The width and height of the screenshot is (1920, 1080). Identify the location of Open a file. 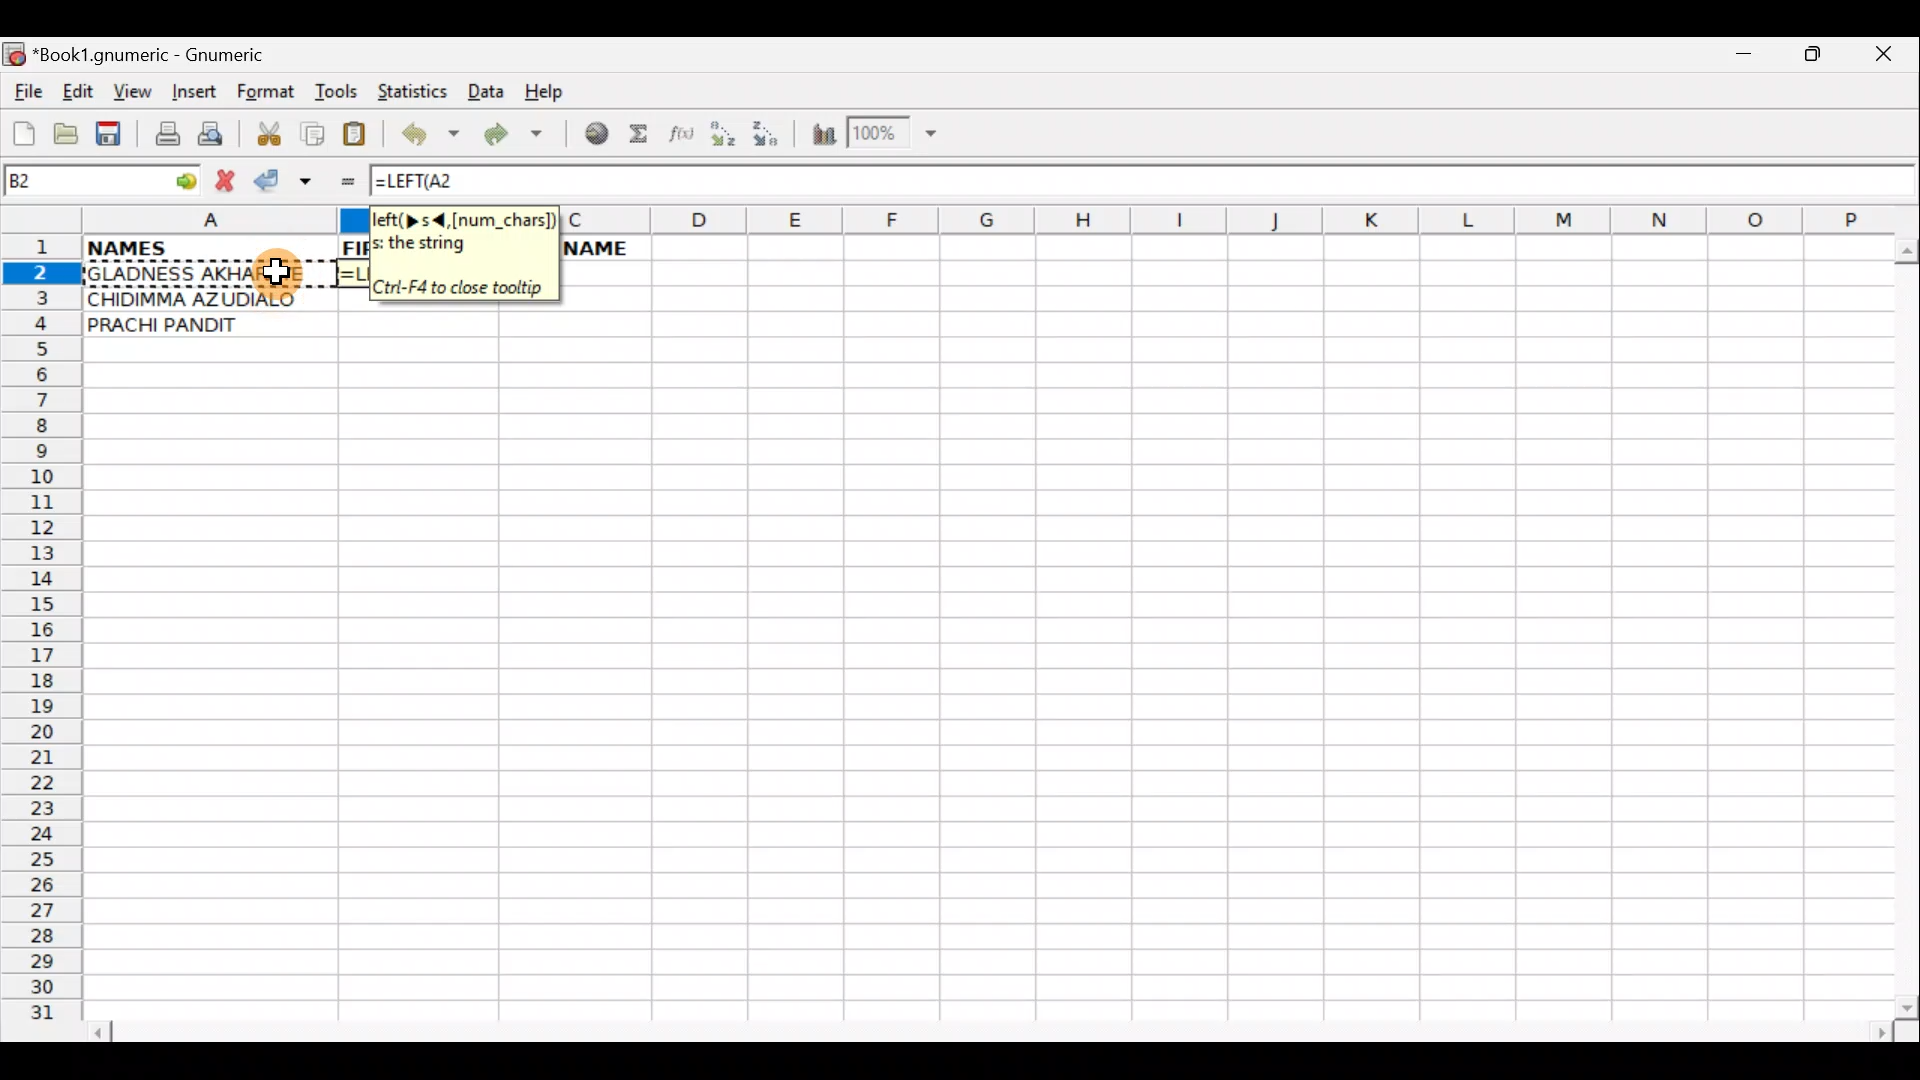
(70, 131).